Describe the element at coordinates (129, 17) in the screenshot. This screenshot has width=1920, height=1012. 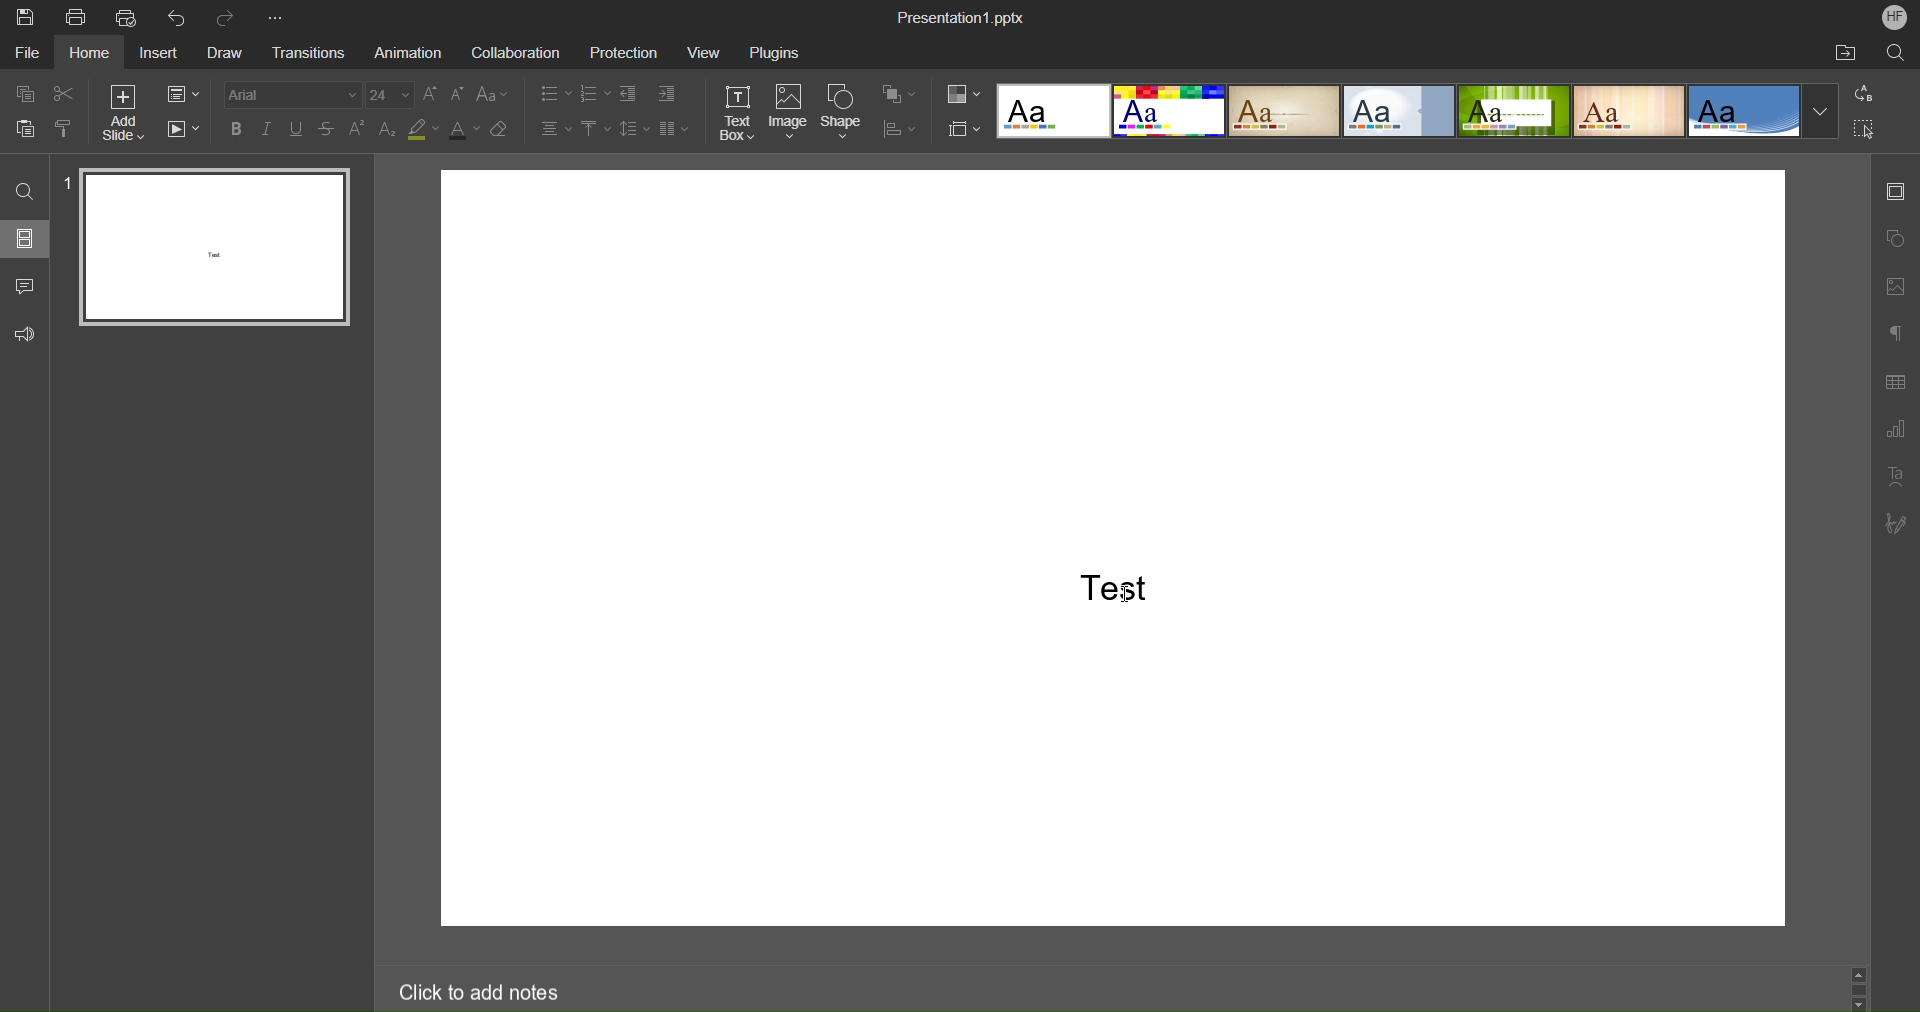
I see `Quick Print` at that location.